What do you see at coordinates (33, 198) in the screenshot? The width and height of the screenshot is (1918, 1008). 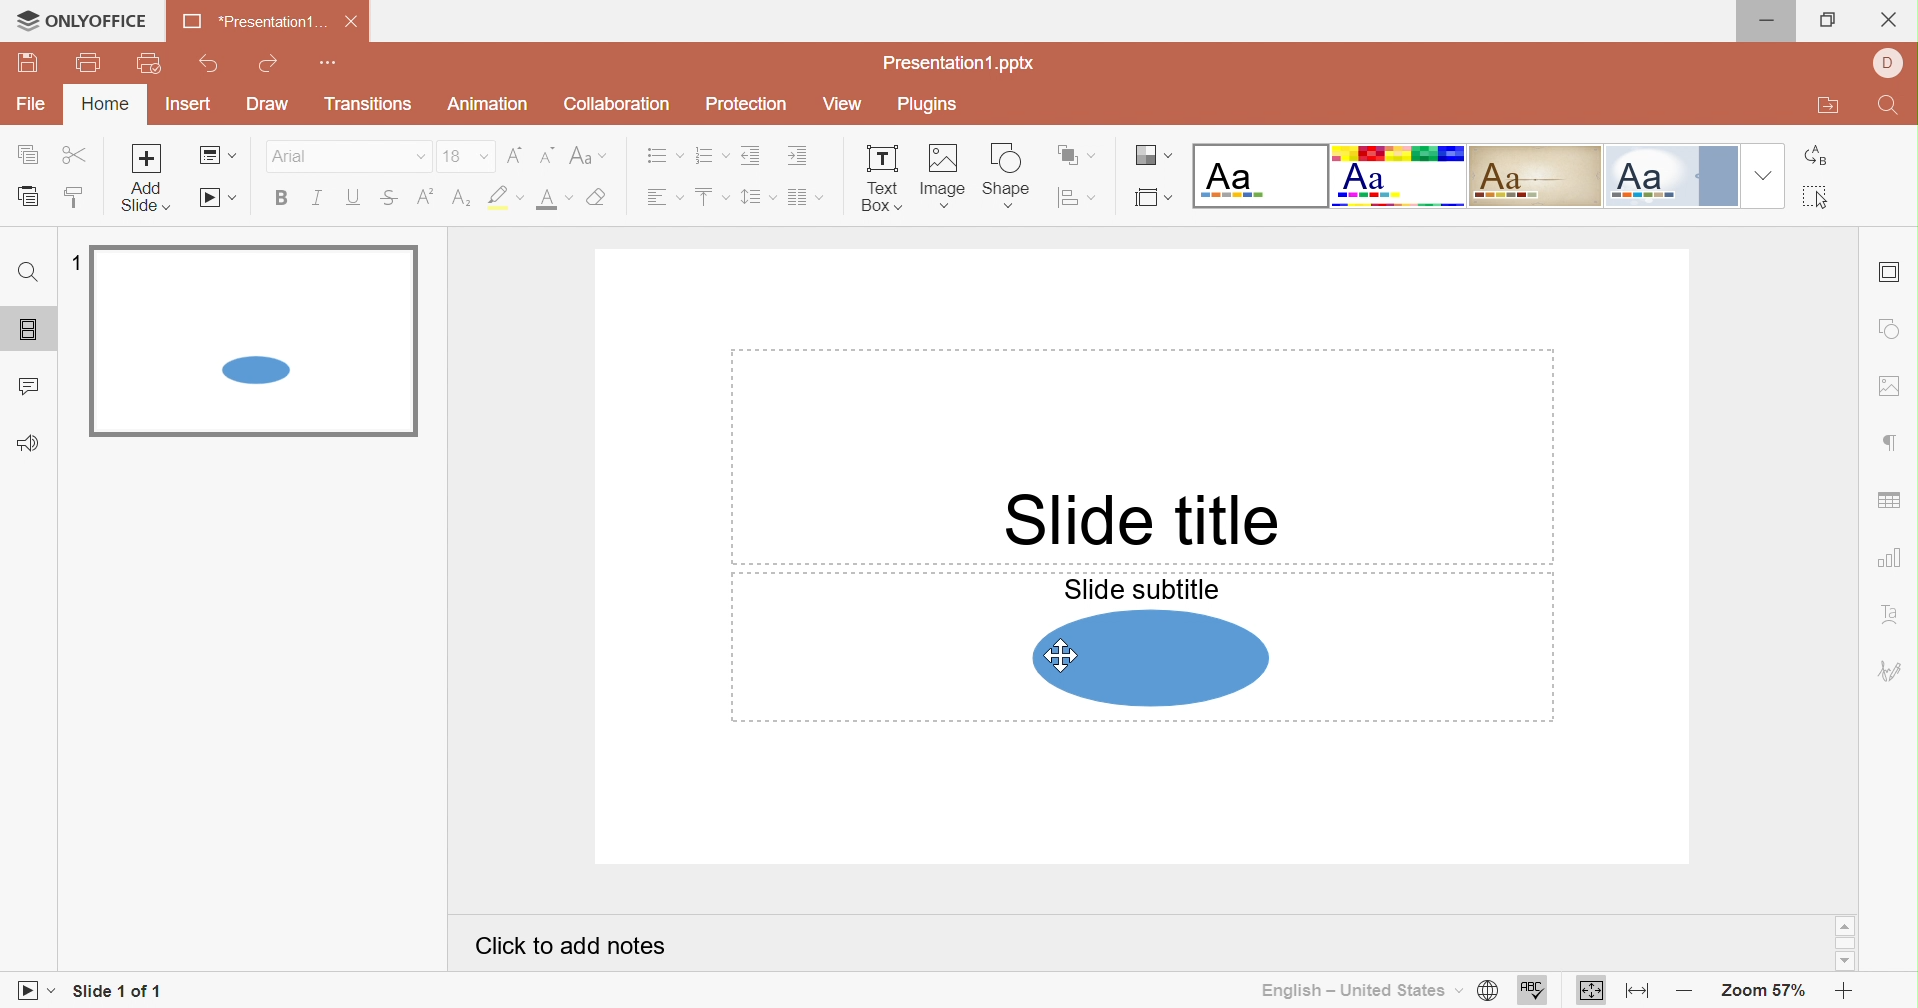 I see `Paste` at bounding box center [33, 198].